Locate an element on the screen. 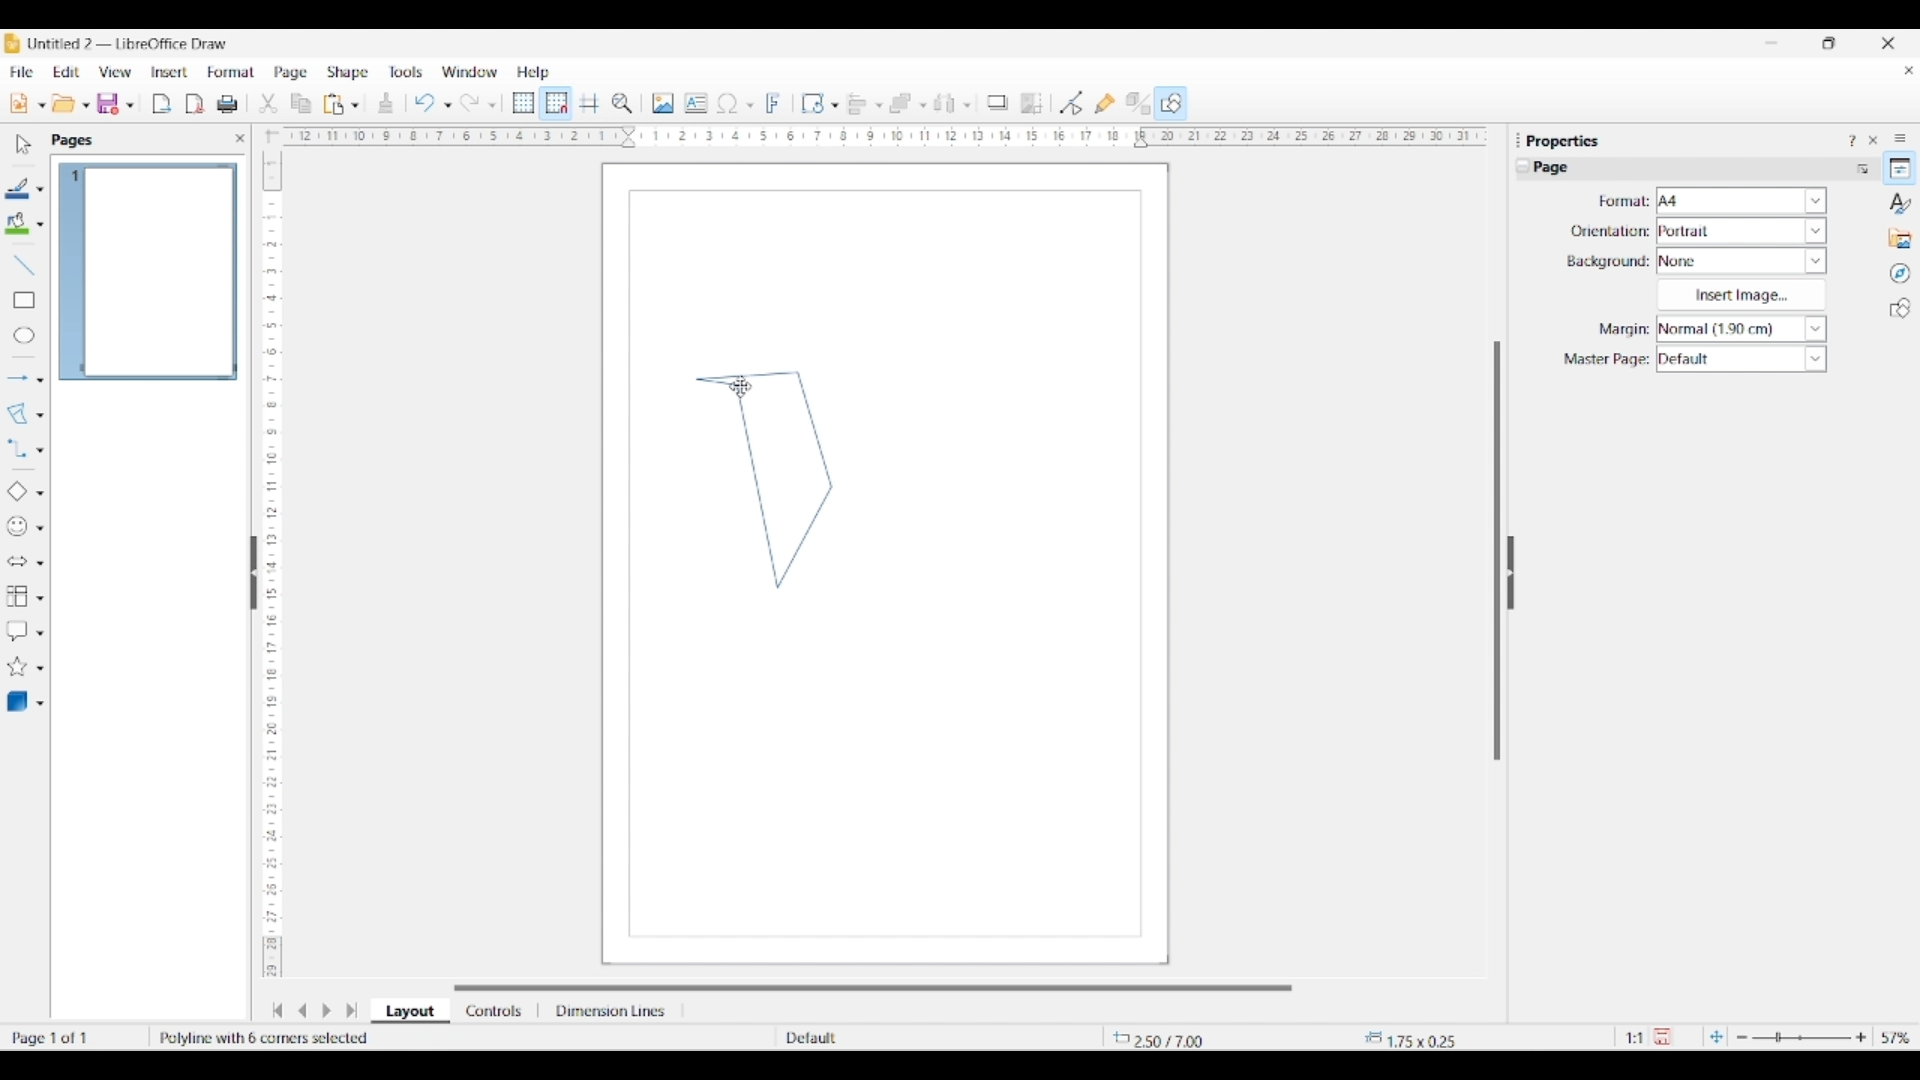  Cursor co-ordinates changed is located at coordinates (1175, 1038).